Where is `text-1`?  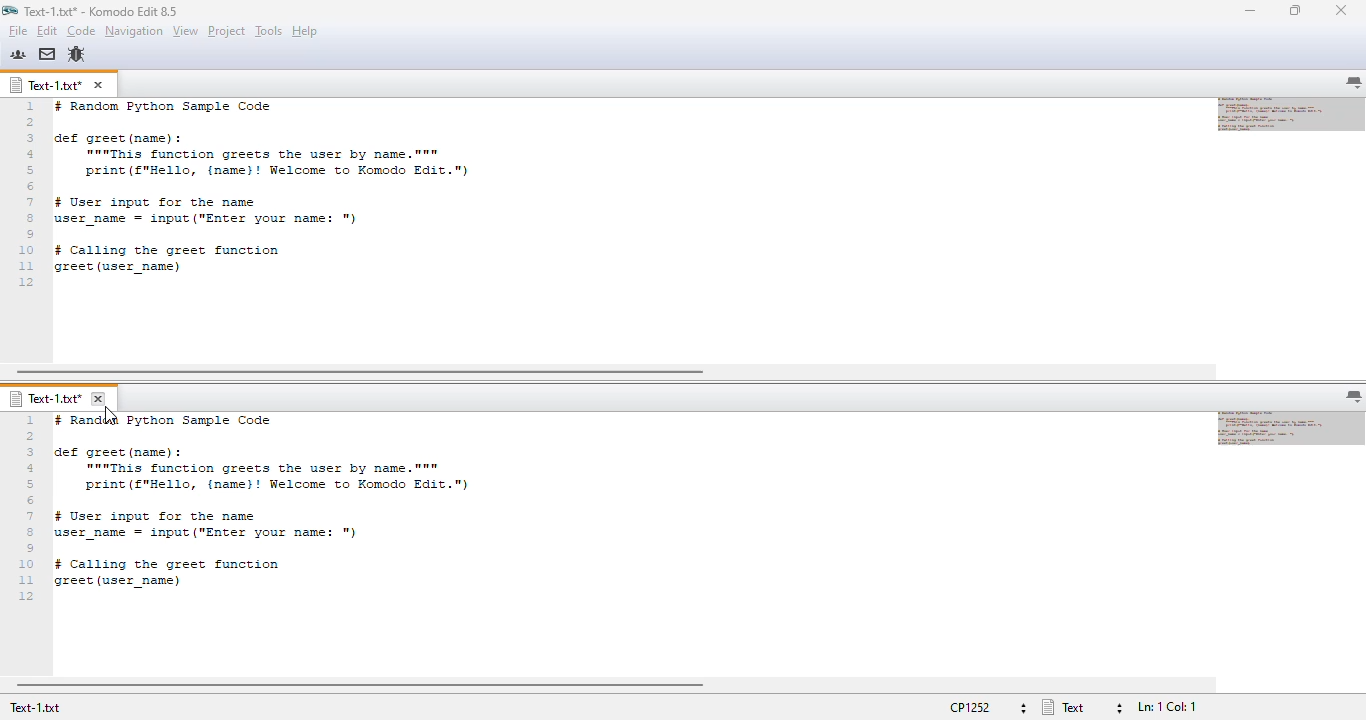 text-1 is located at coordinates (45, 85).